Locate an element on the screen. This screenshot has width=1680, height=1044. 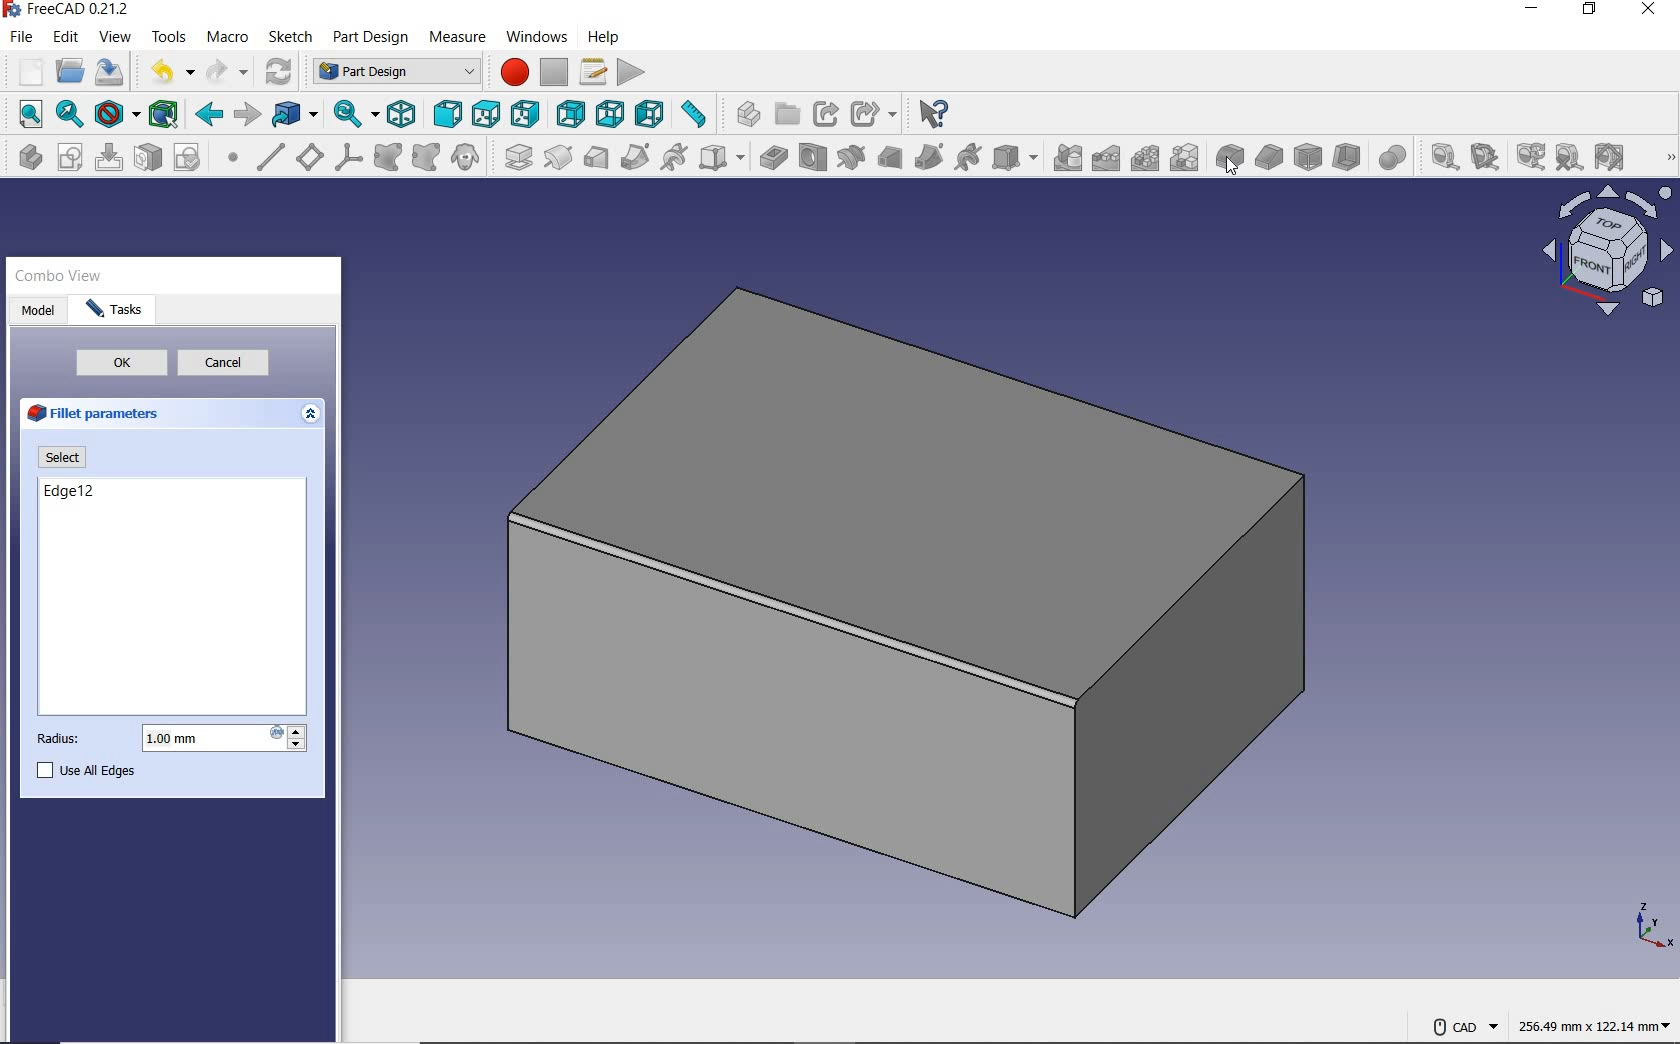
thickness is located at coordinates (1347, 158).